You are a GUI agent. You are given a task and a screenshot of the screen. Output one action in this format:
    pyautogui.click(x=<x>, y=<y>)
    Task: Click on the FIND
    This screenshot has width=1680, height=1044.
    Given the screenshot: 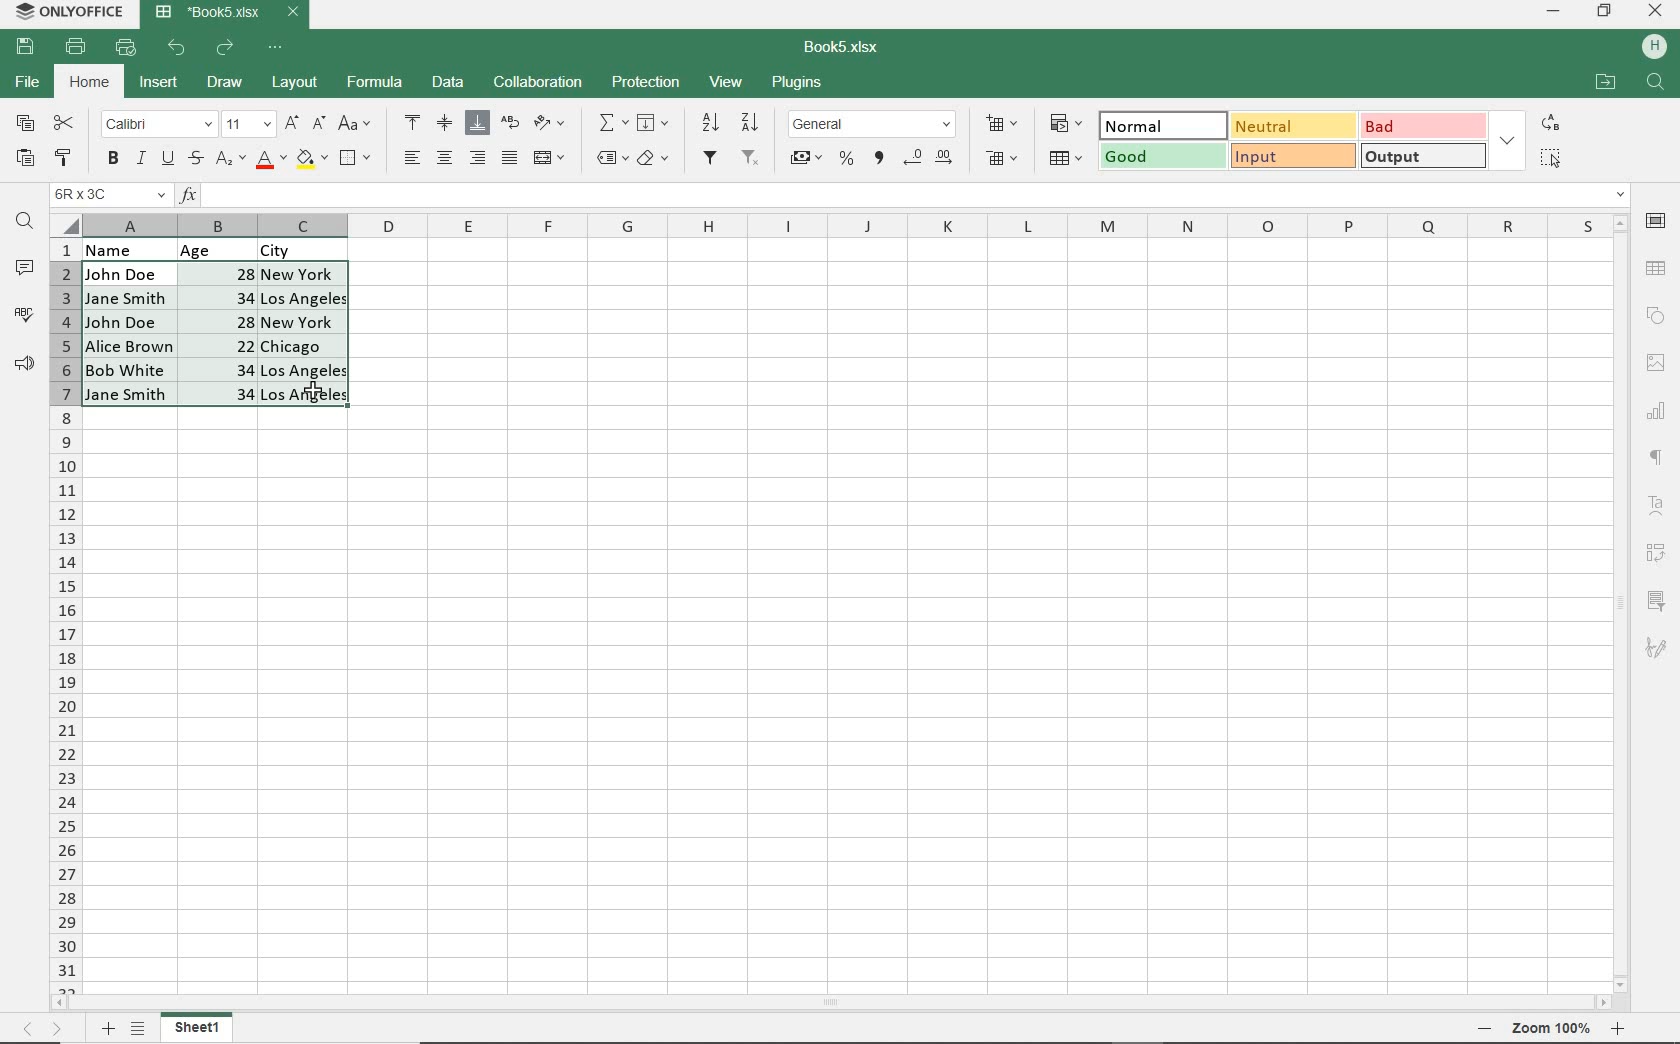 What is the action you would take?
    pyautogui.click(x=25, y=223)
    